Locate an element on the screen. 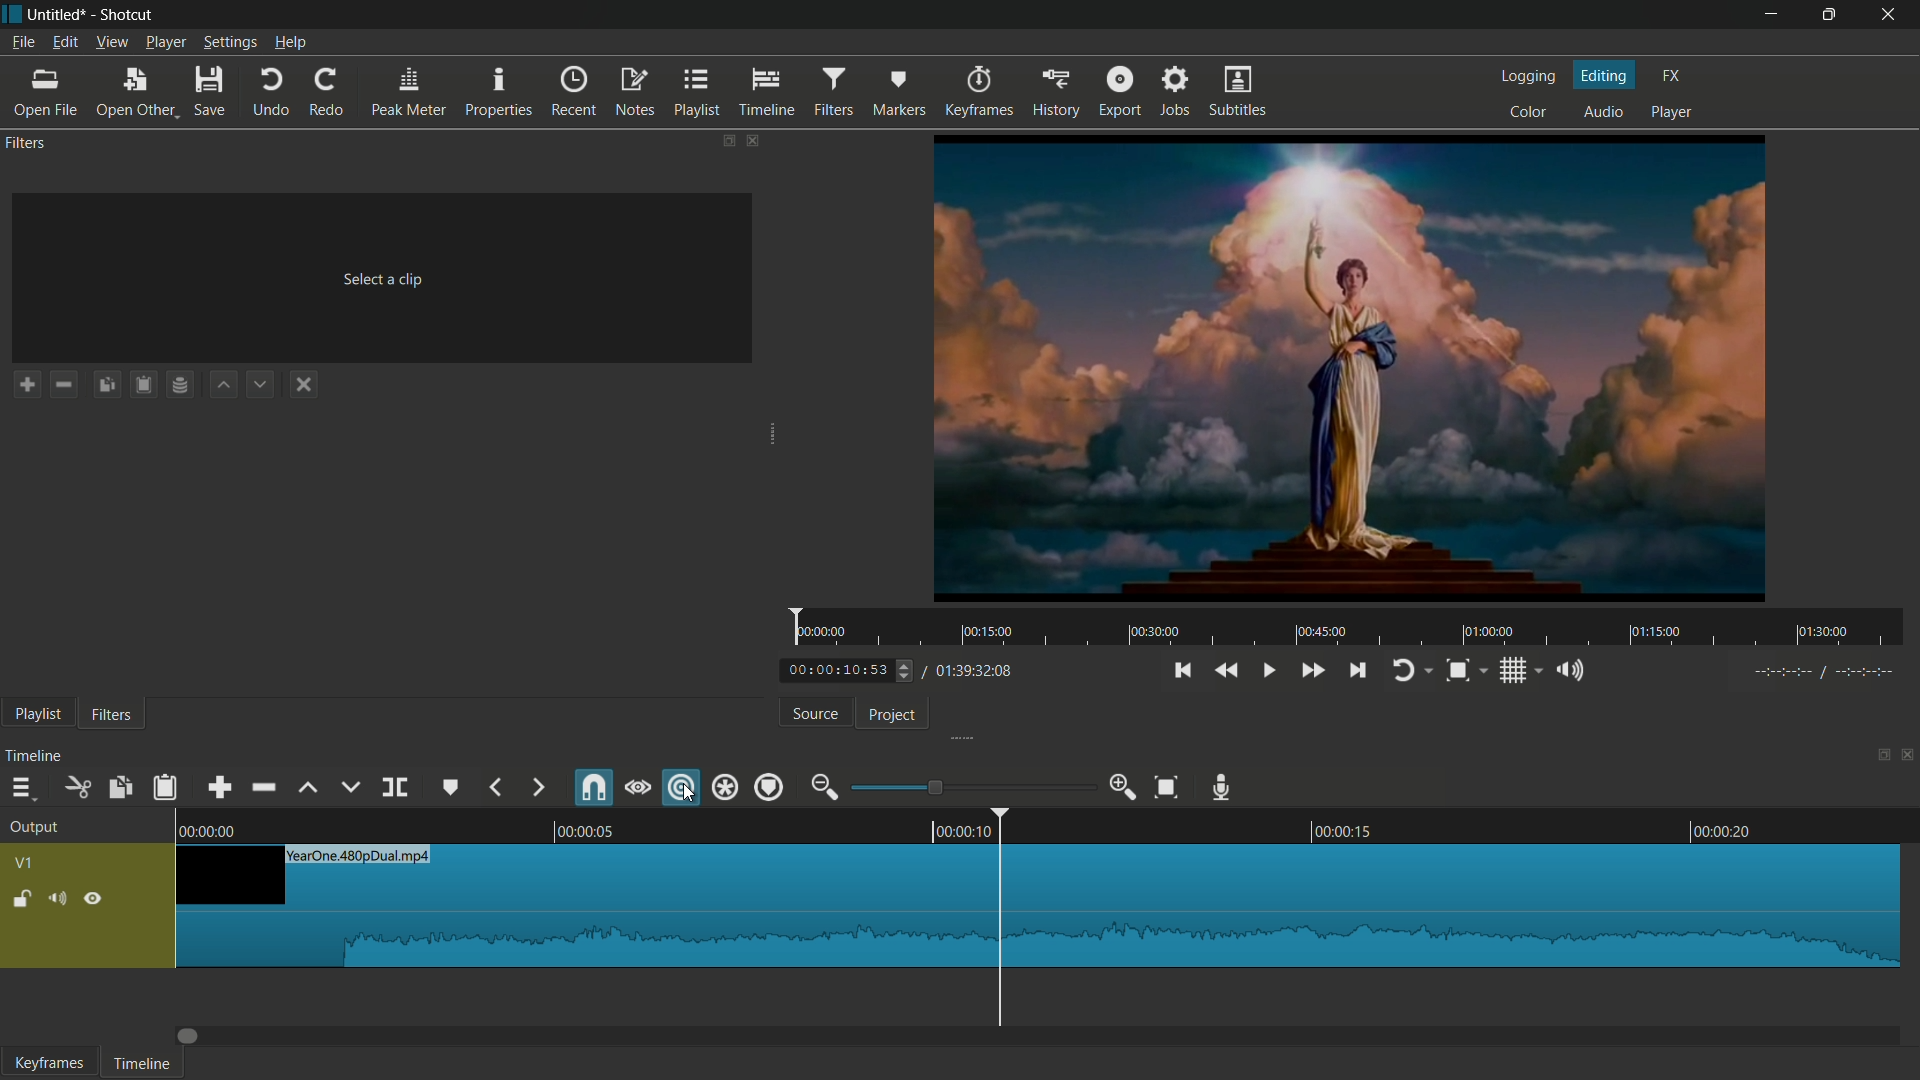 The width and height of the screenshot is (1920, 1080). filters is located at coordinates (110, 714).